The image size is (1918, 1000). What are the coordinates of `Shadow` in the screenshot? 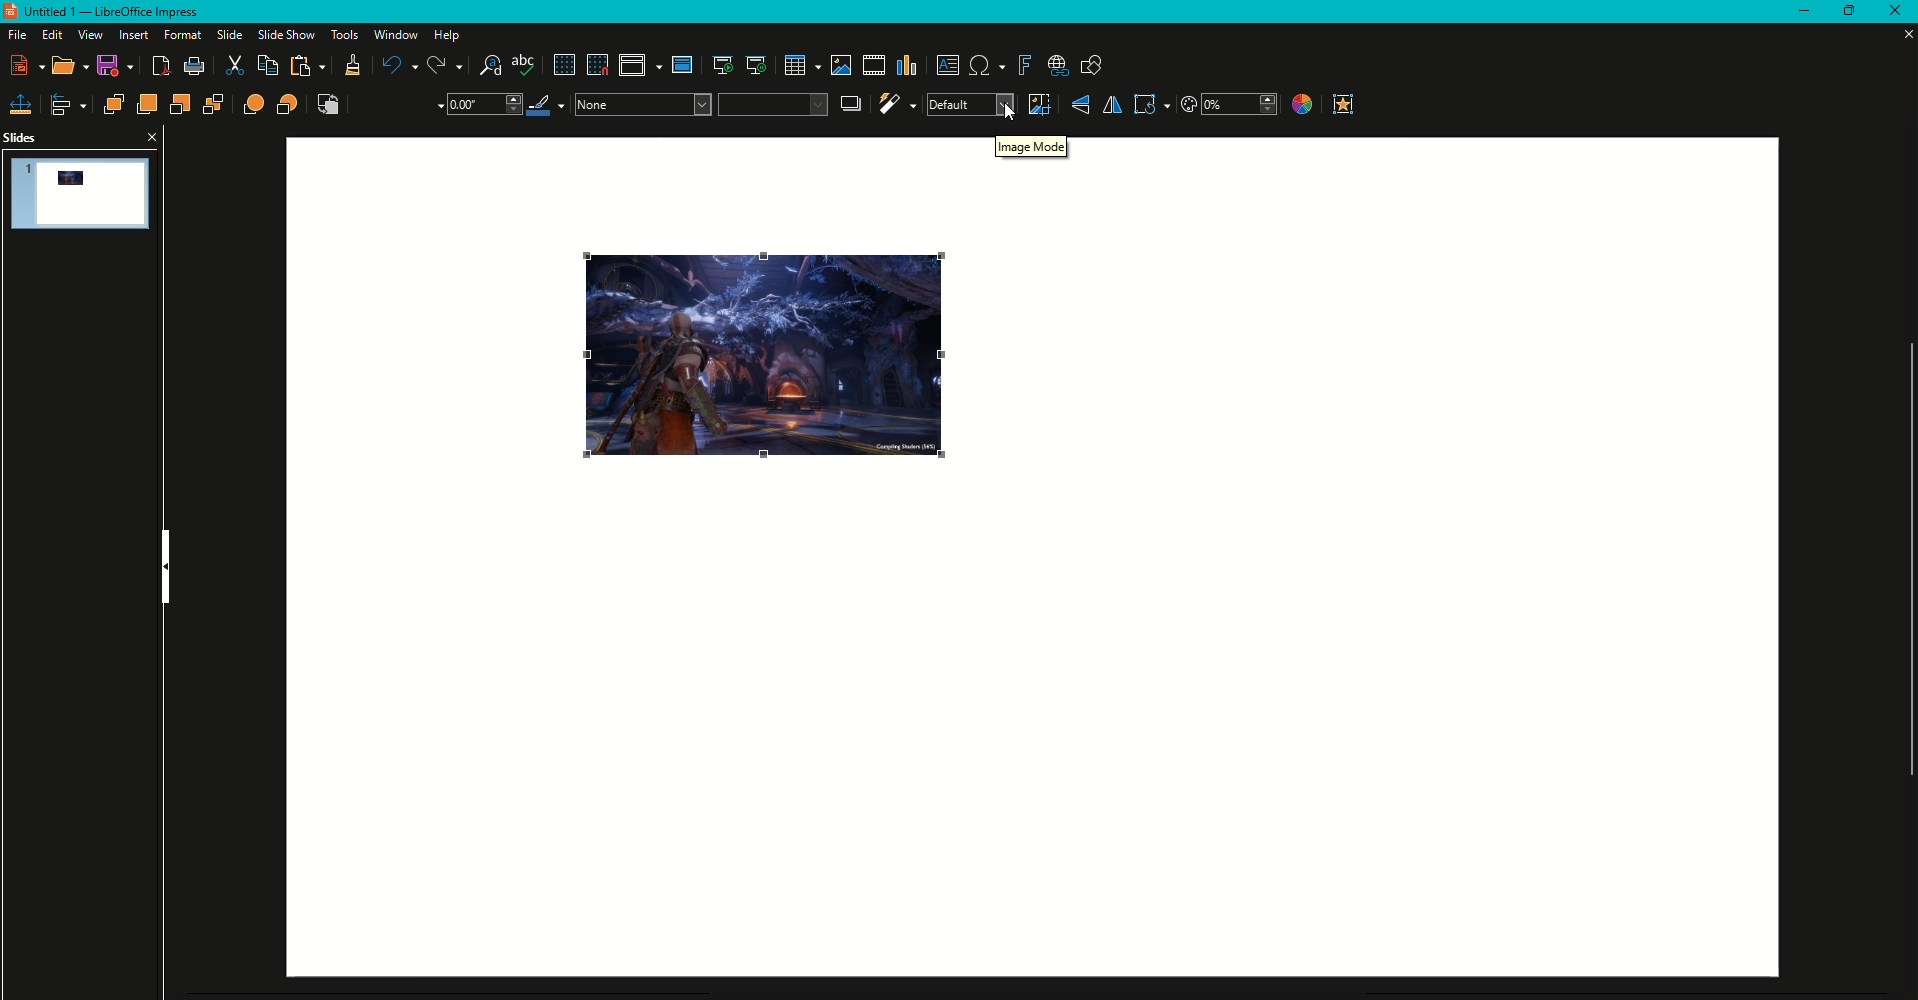 It's located at (852, 103).